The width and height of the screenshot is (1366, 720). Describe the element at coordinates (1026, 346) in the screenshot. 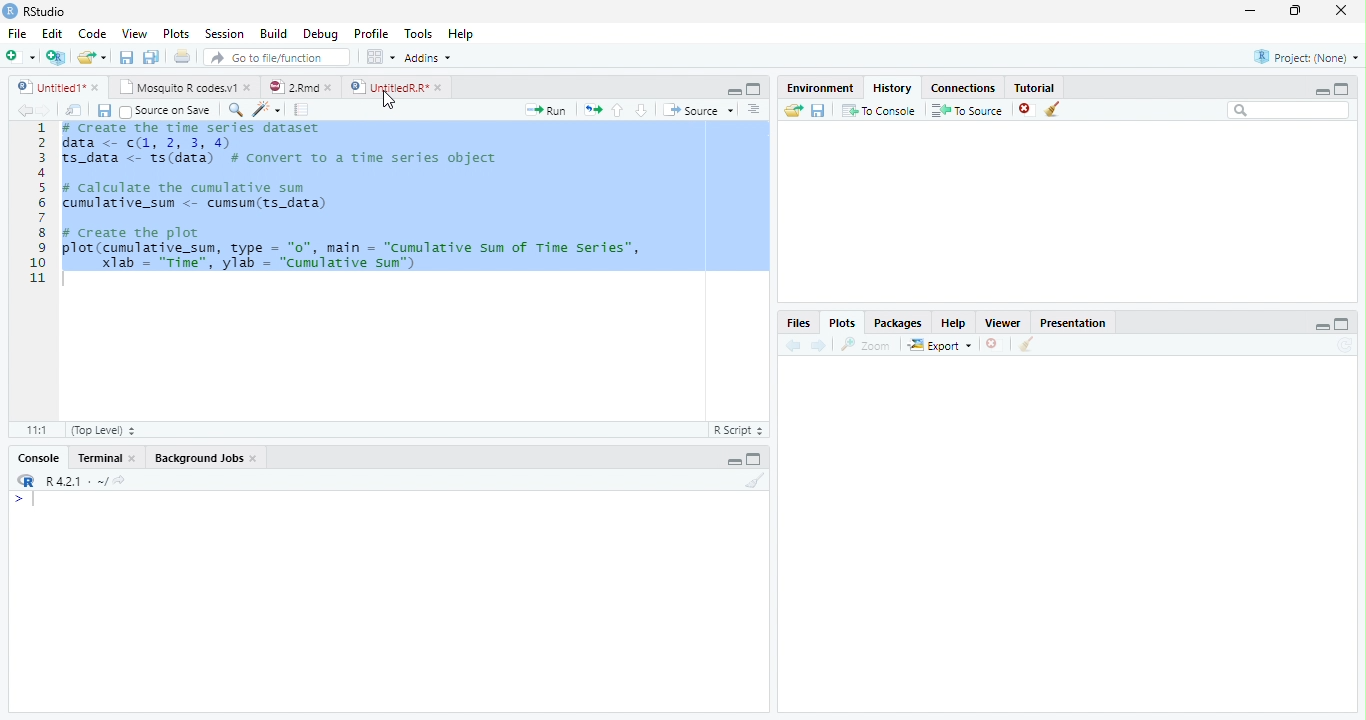

I see `Clear Console` at that location.